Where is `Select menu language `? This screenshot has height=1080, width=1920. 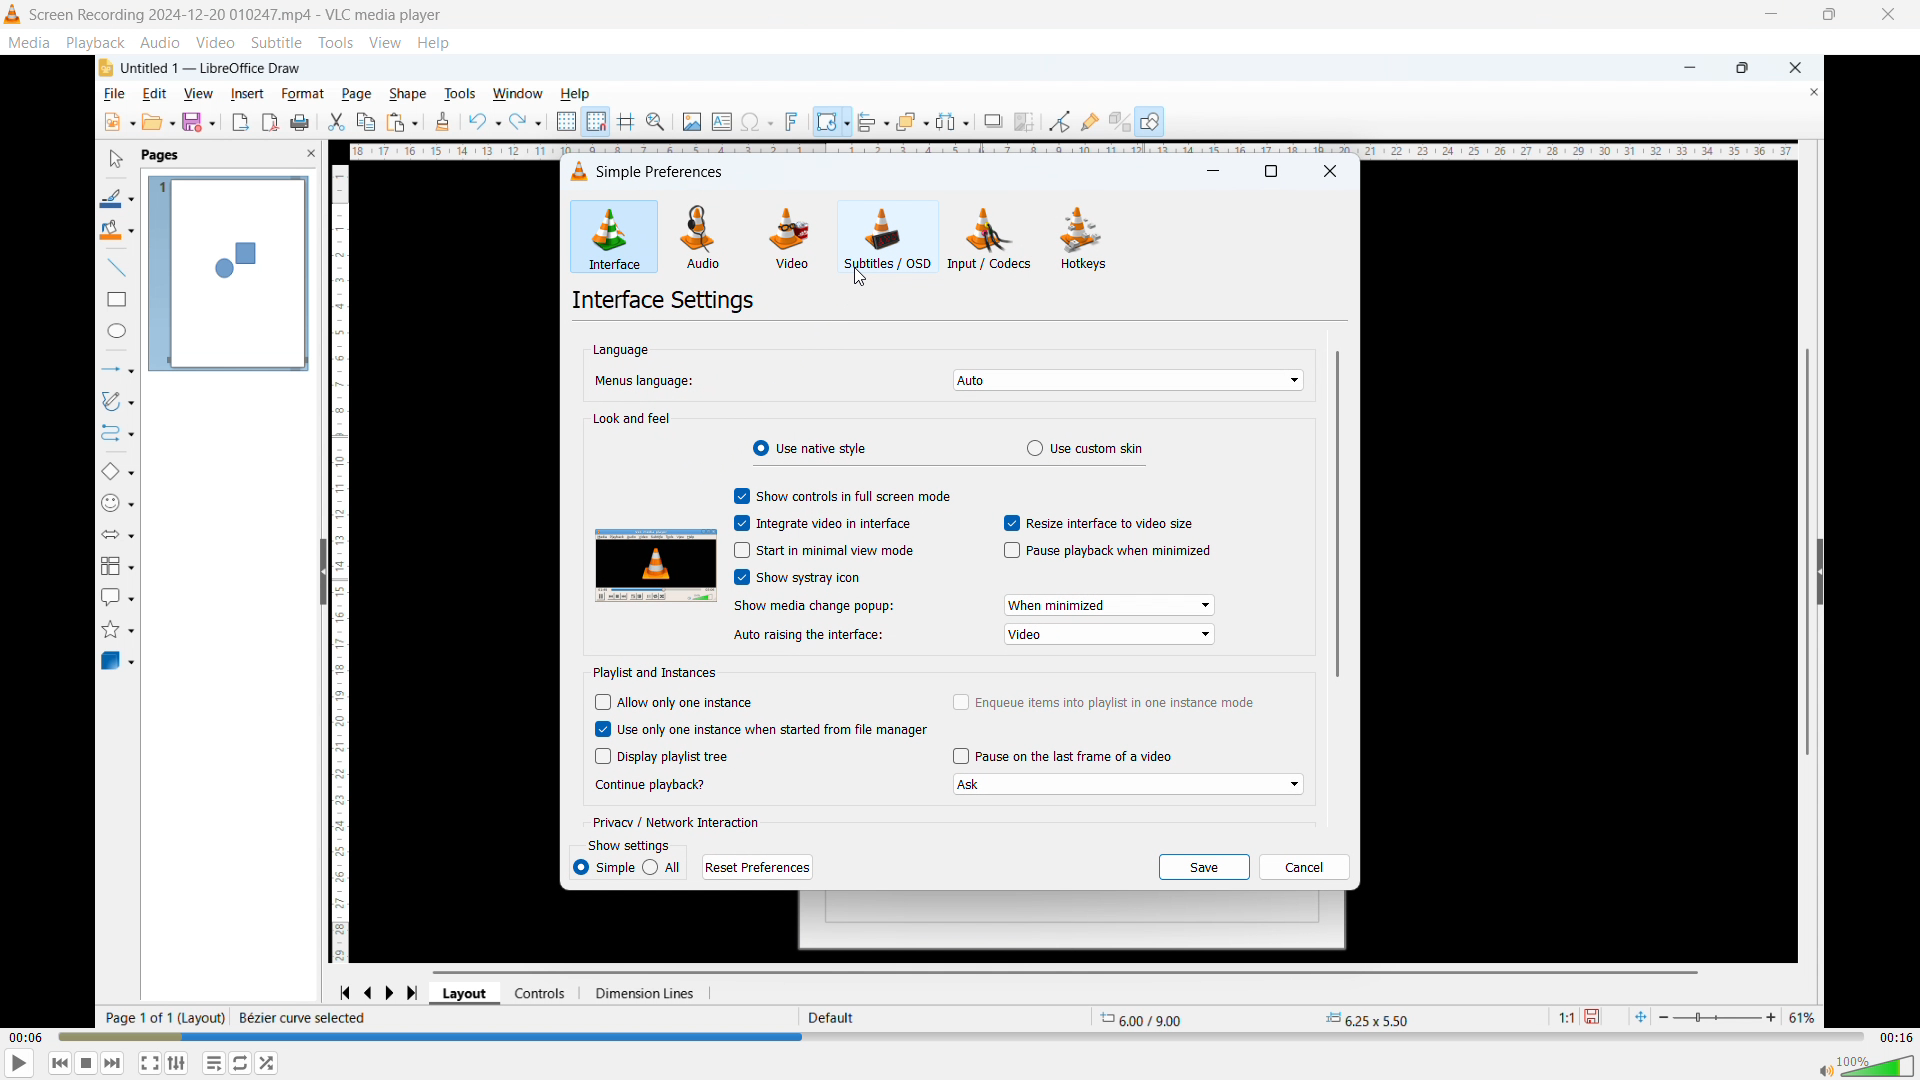 Select menu language  is located at coordinates (1127, 380).